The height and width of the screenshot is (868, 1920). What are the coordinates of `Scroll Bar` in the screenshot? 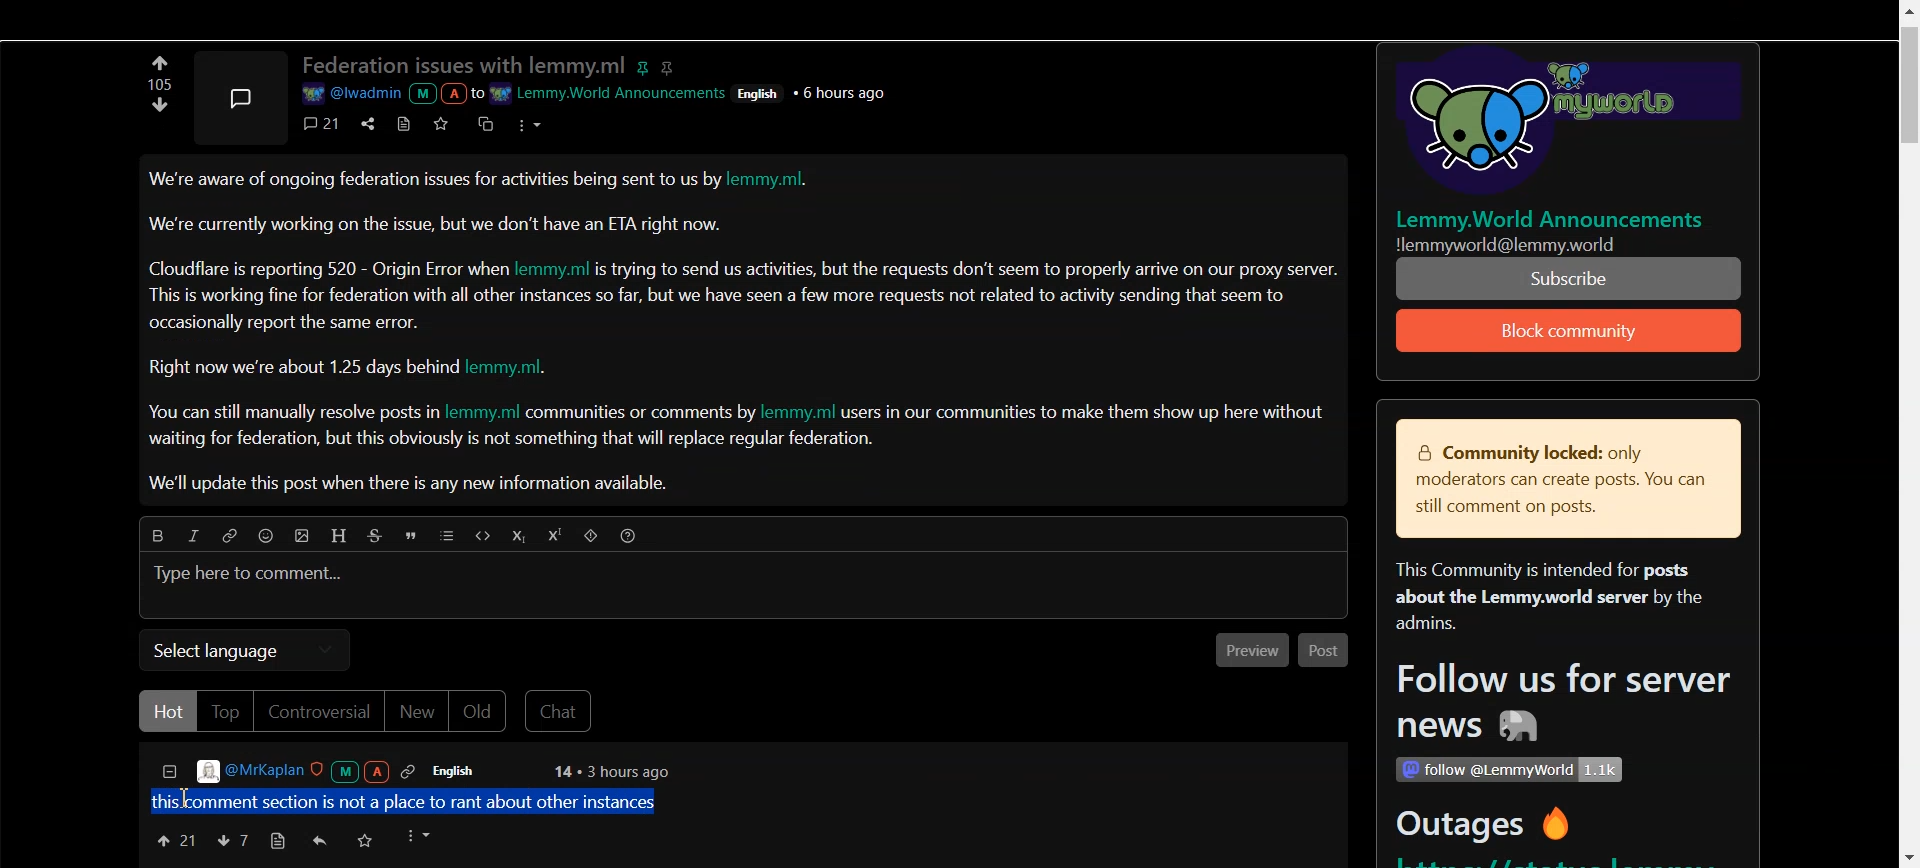 It's located at (1907, 434).